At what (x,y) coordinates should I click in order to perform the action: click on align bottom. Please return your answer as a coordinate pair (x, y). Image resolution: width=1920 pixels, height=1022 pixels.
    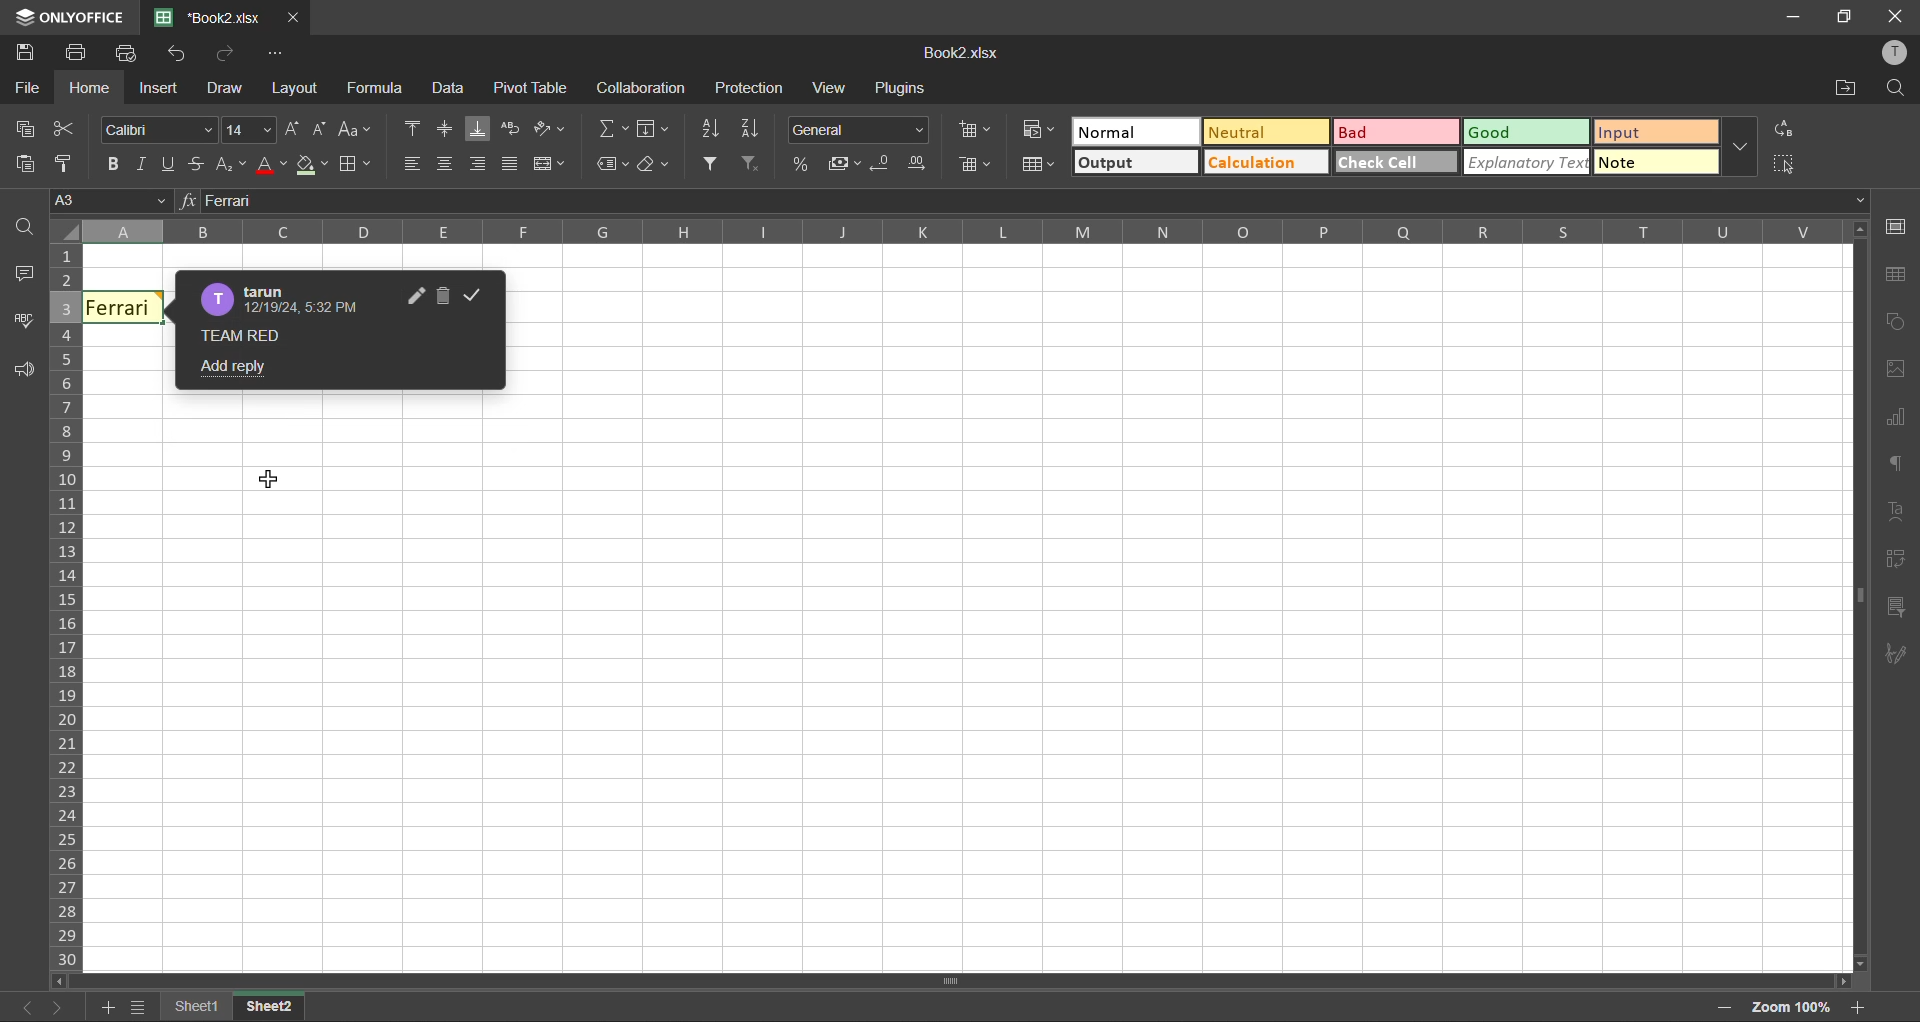
    Looking at the image, I should click on (475, 128).